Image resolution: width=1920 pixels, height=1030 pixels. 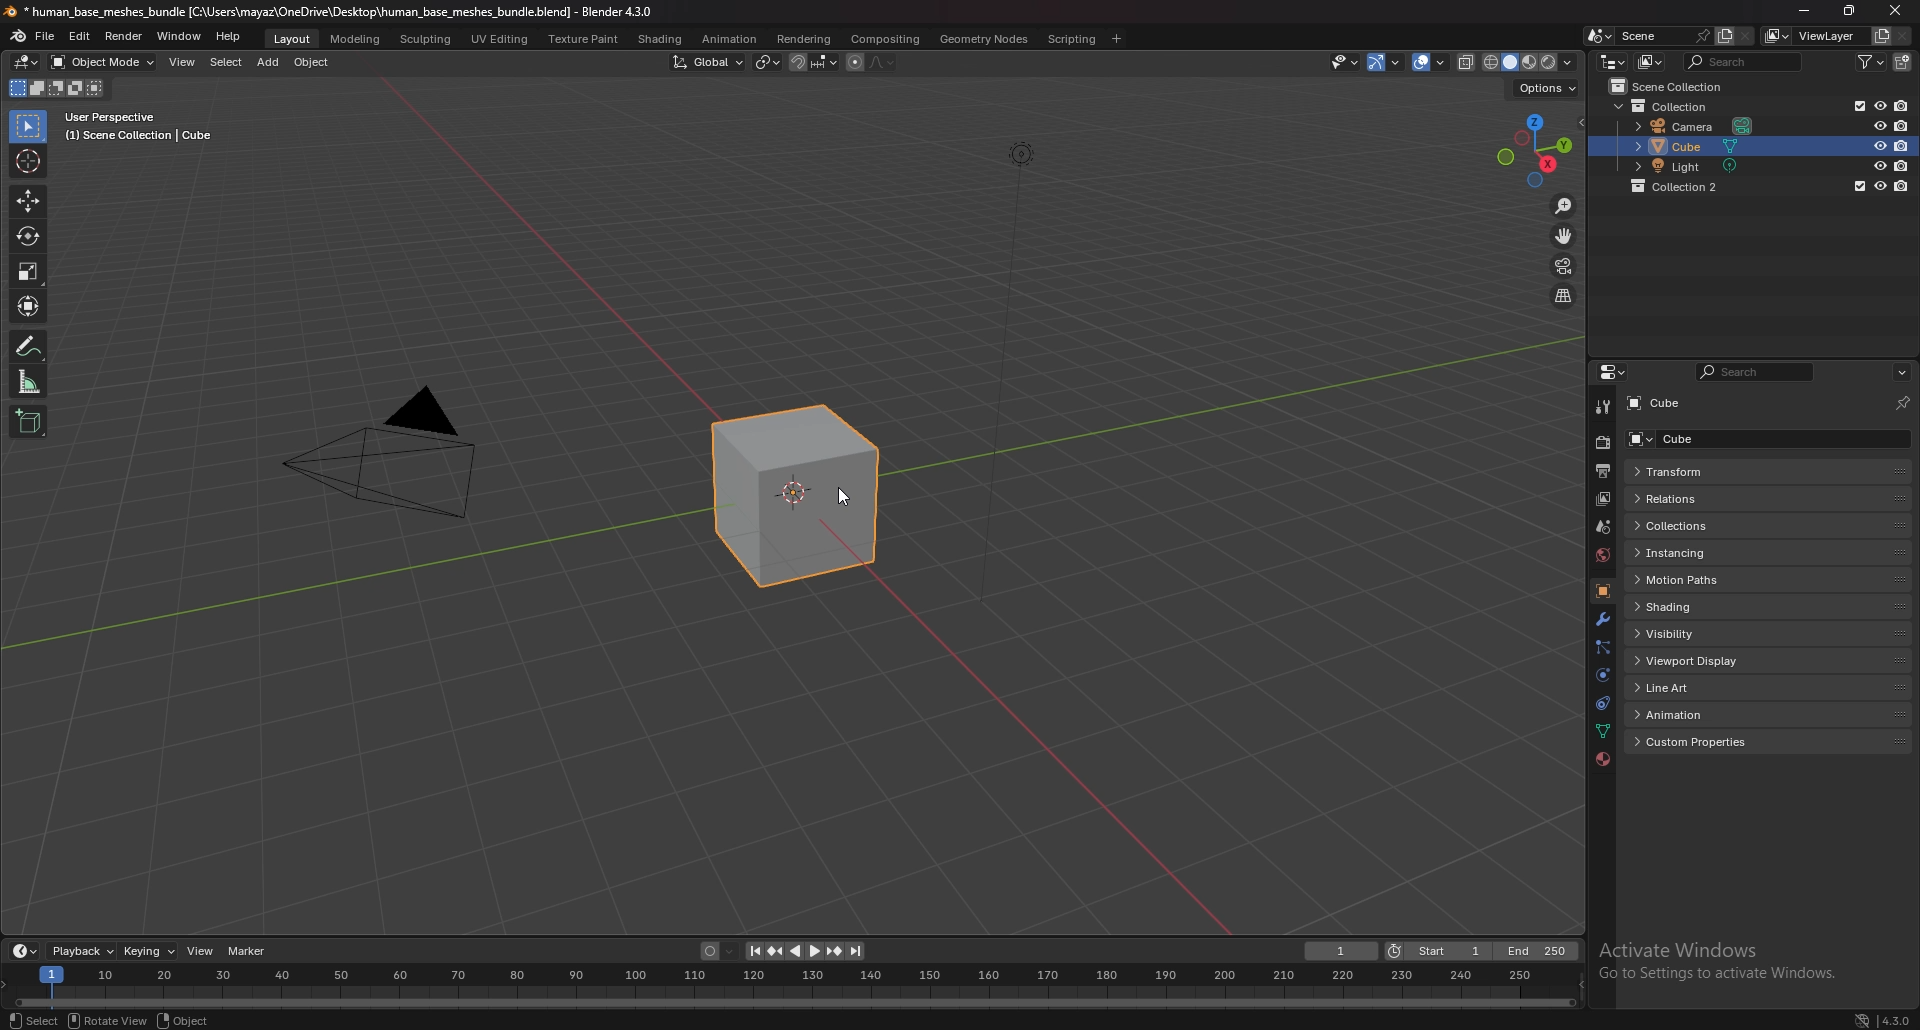 I want to click on render, so click(x=125, y=36).